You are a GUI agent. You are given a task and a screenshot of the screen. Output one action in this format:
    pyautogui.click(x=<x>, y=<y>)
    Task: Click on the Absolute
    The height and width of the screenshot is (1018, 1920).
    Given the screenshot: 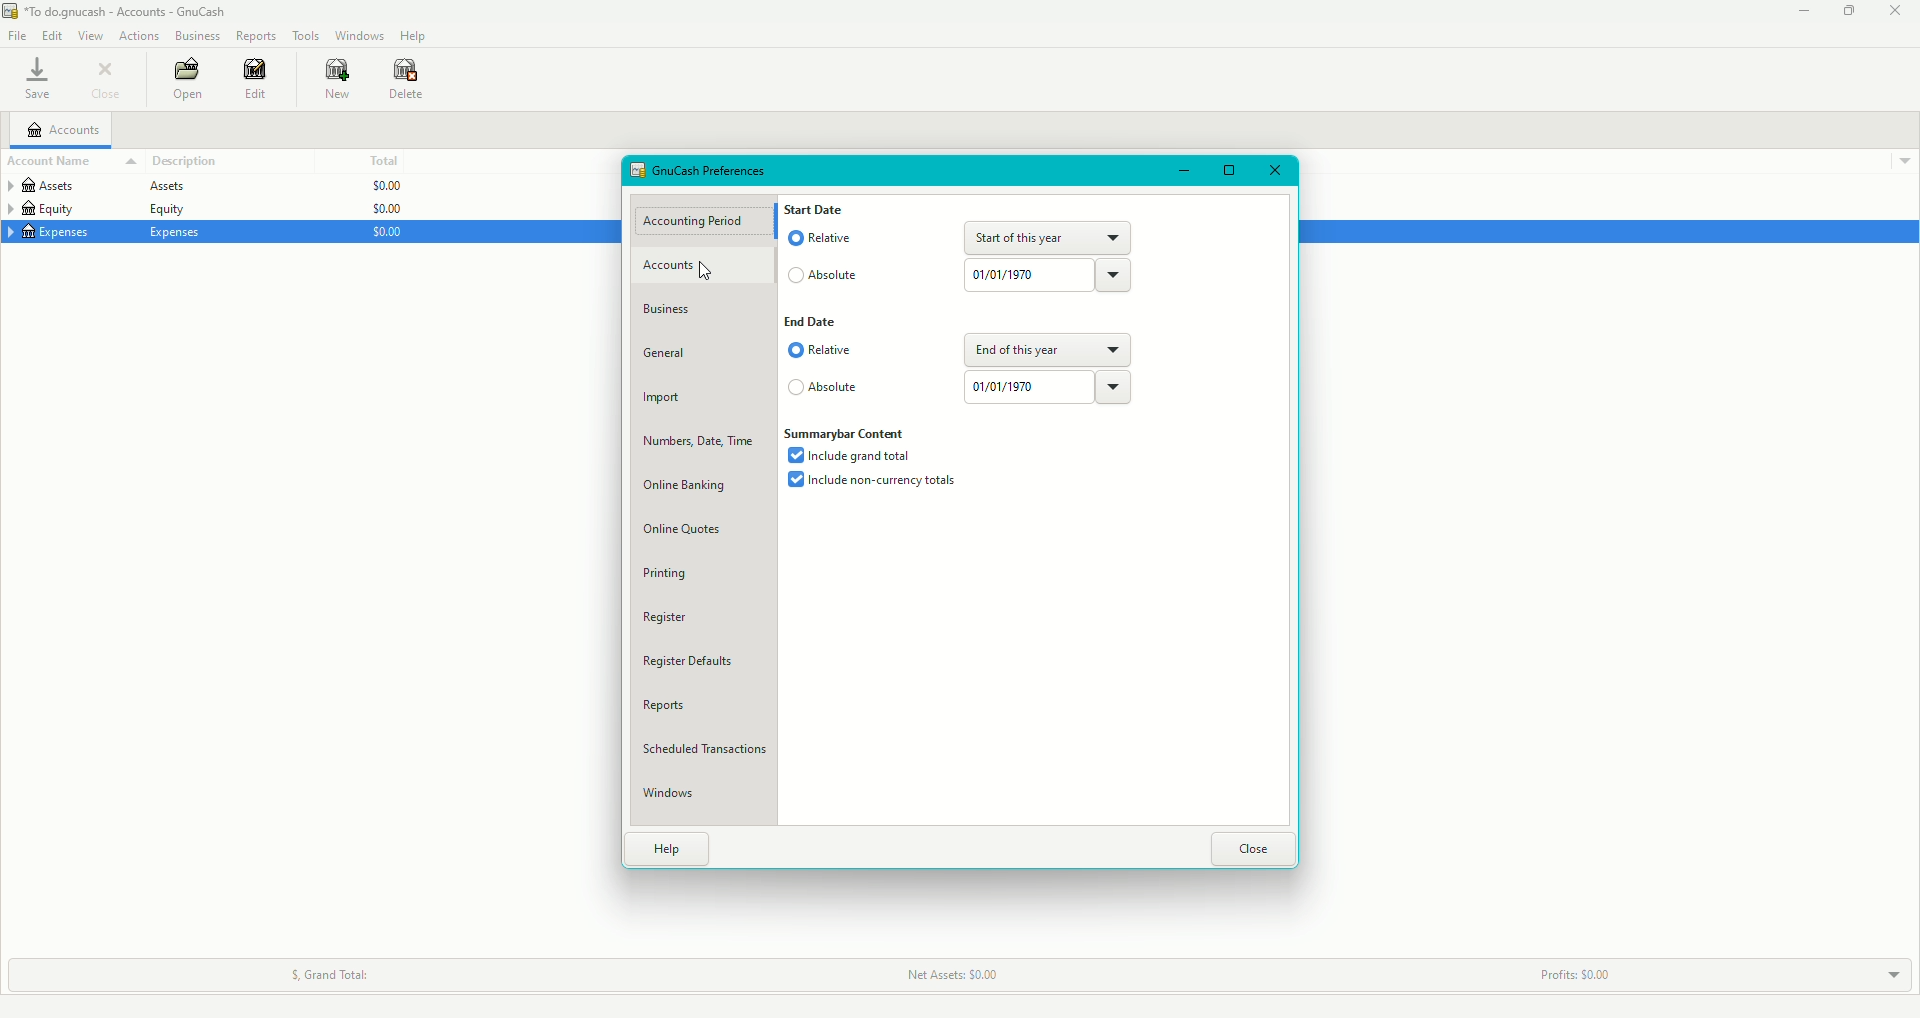 What is the action you would take?
    pyautogui.click(x=827, y=390)
    